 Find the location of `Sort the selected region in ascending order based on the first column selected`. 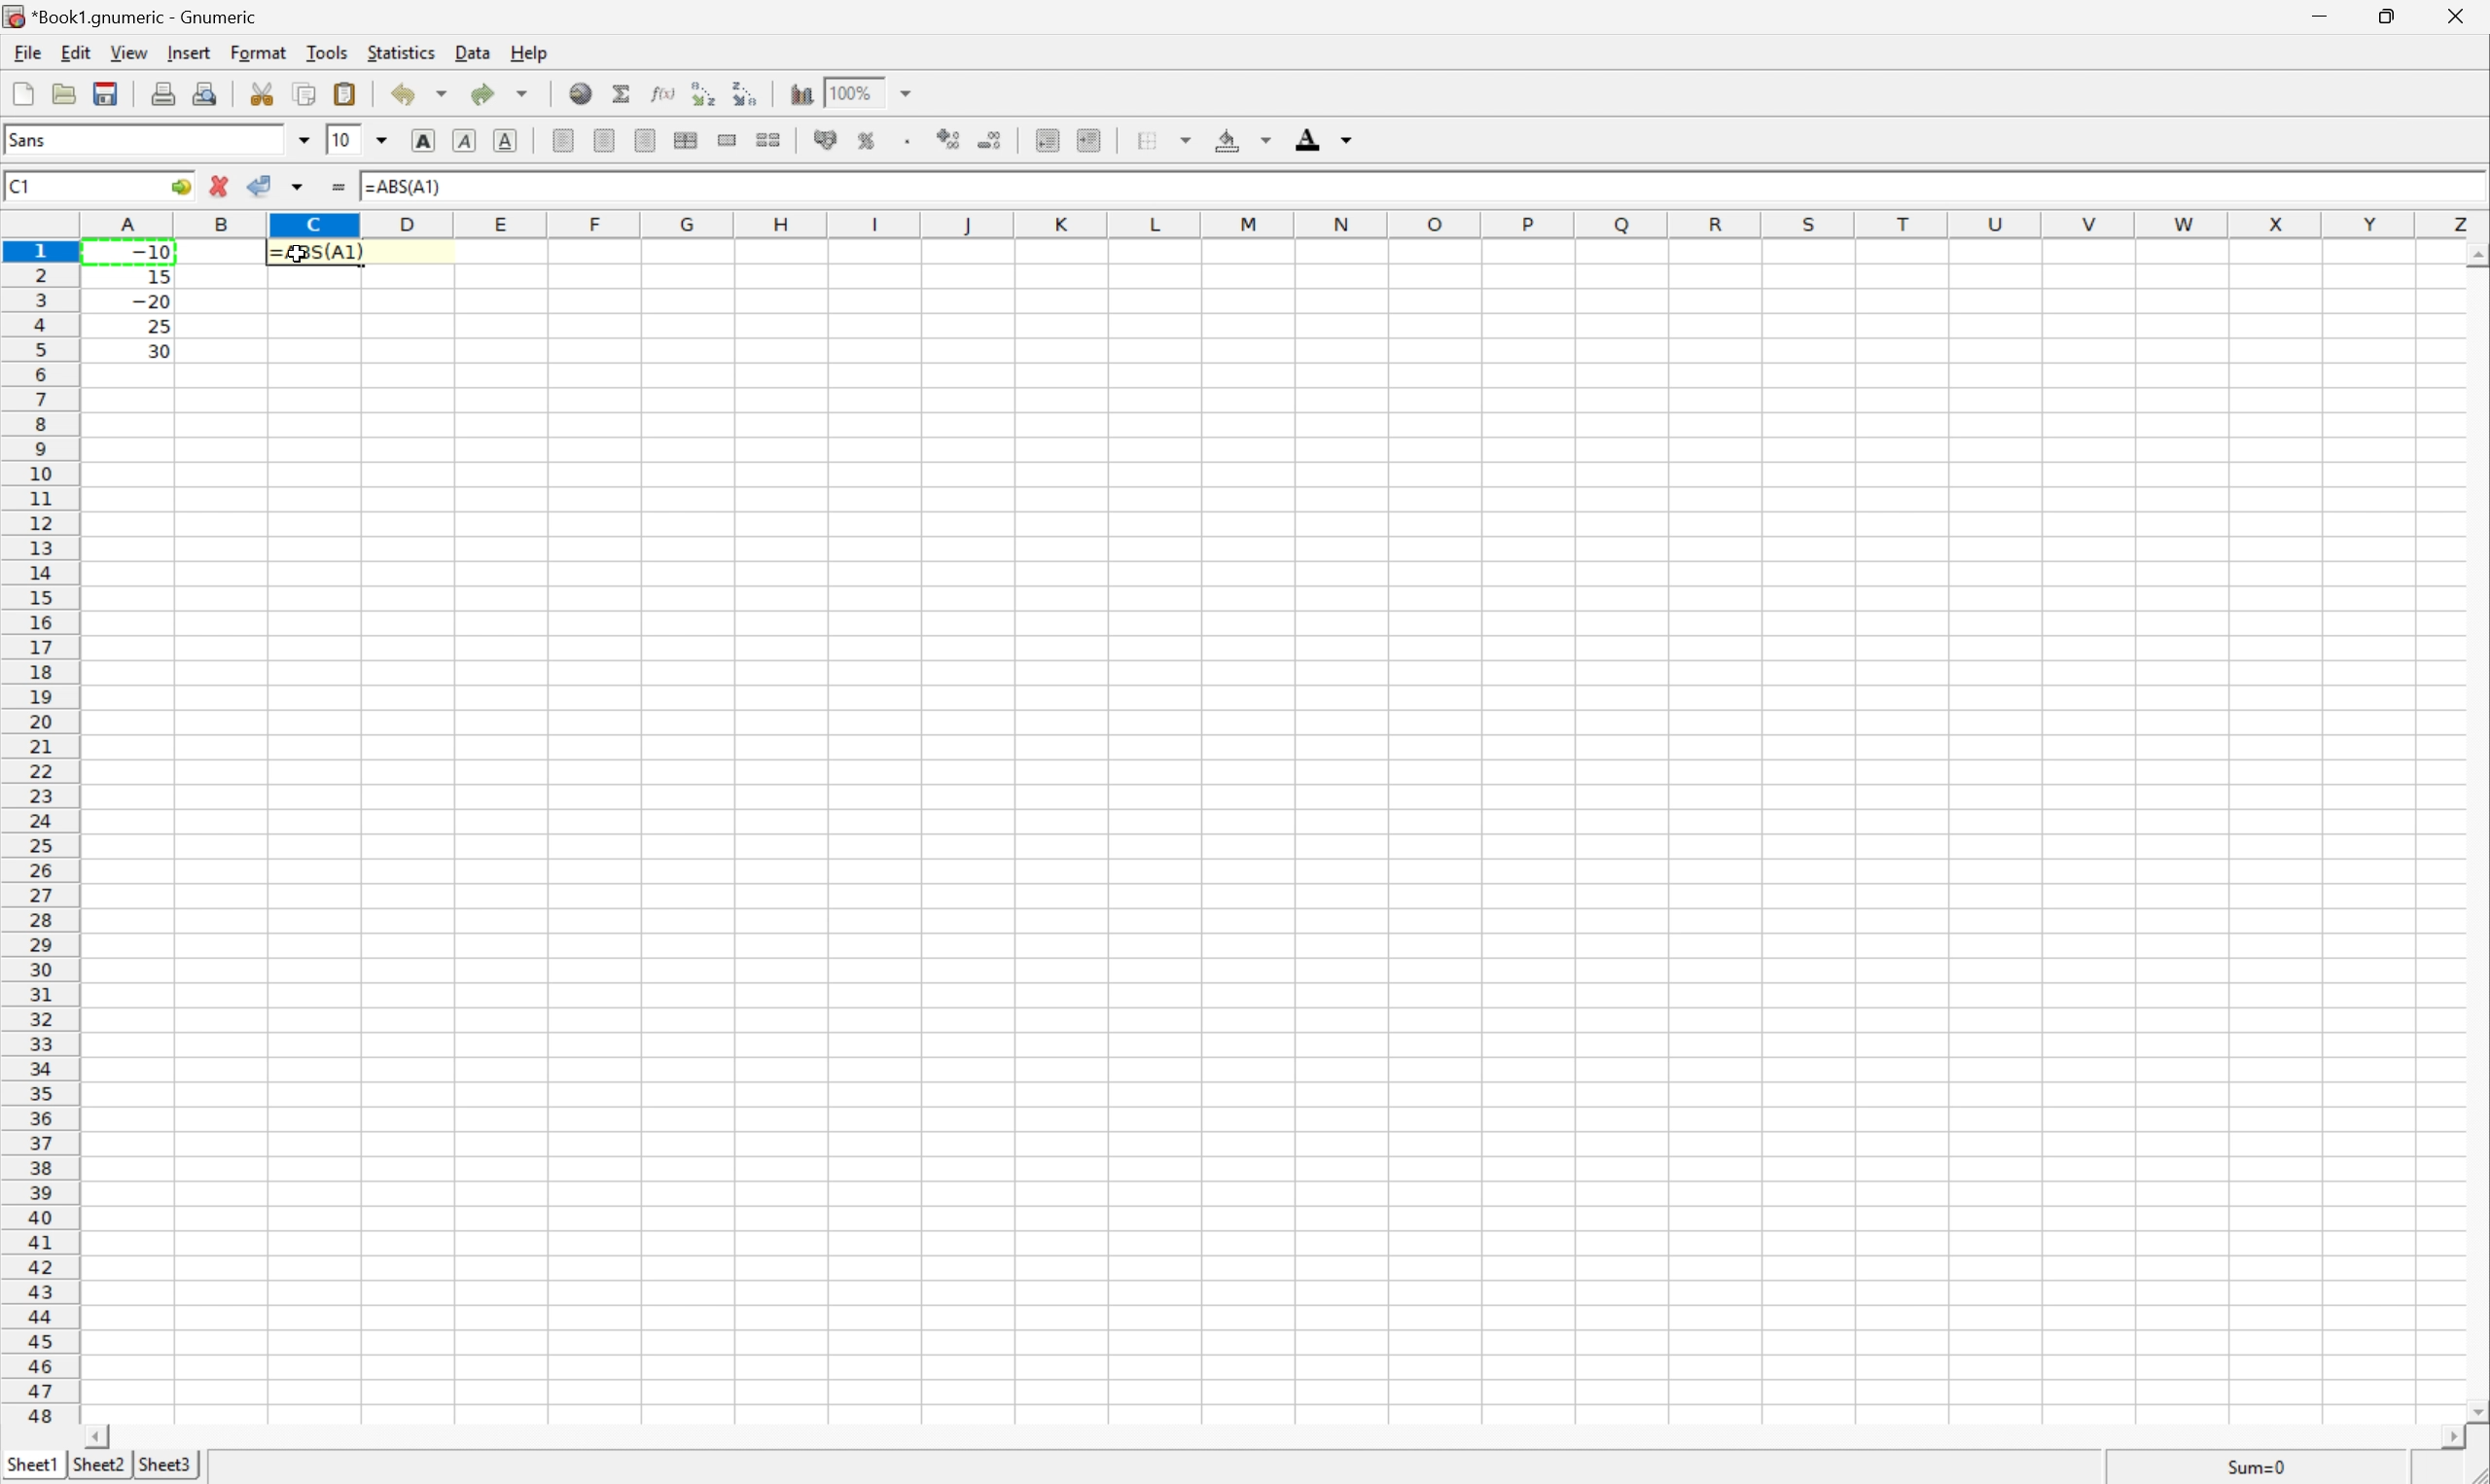

Sort the selected region in ascending order based on the first column selected is located at coordinates (699, 92).